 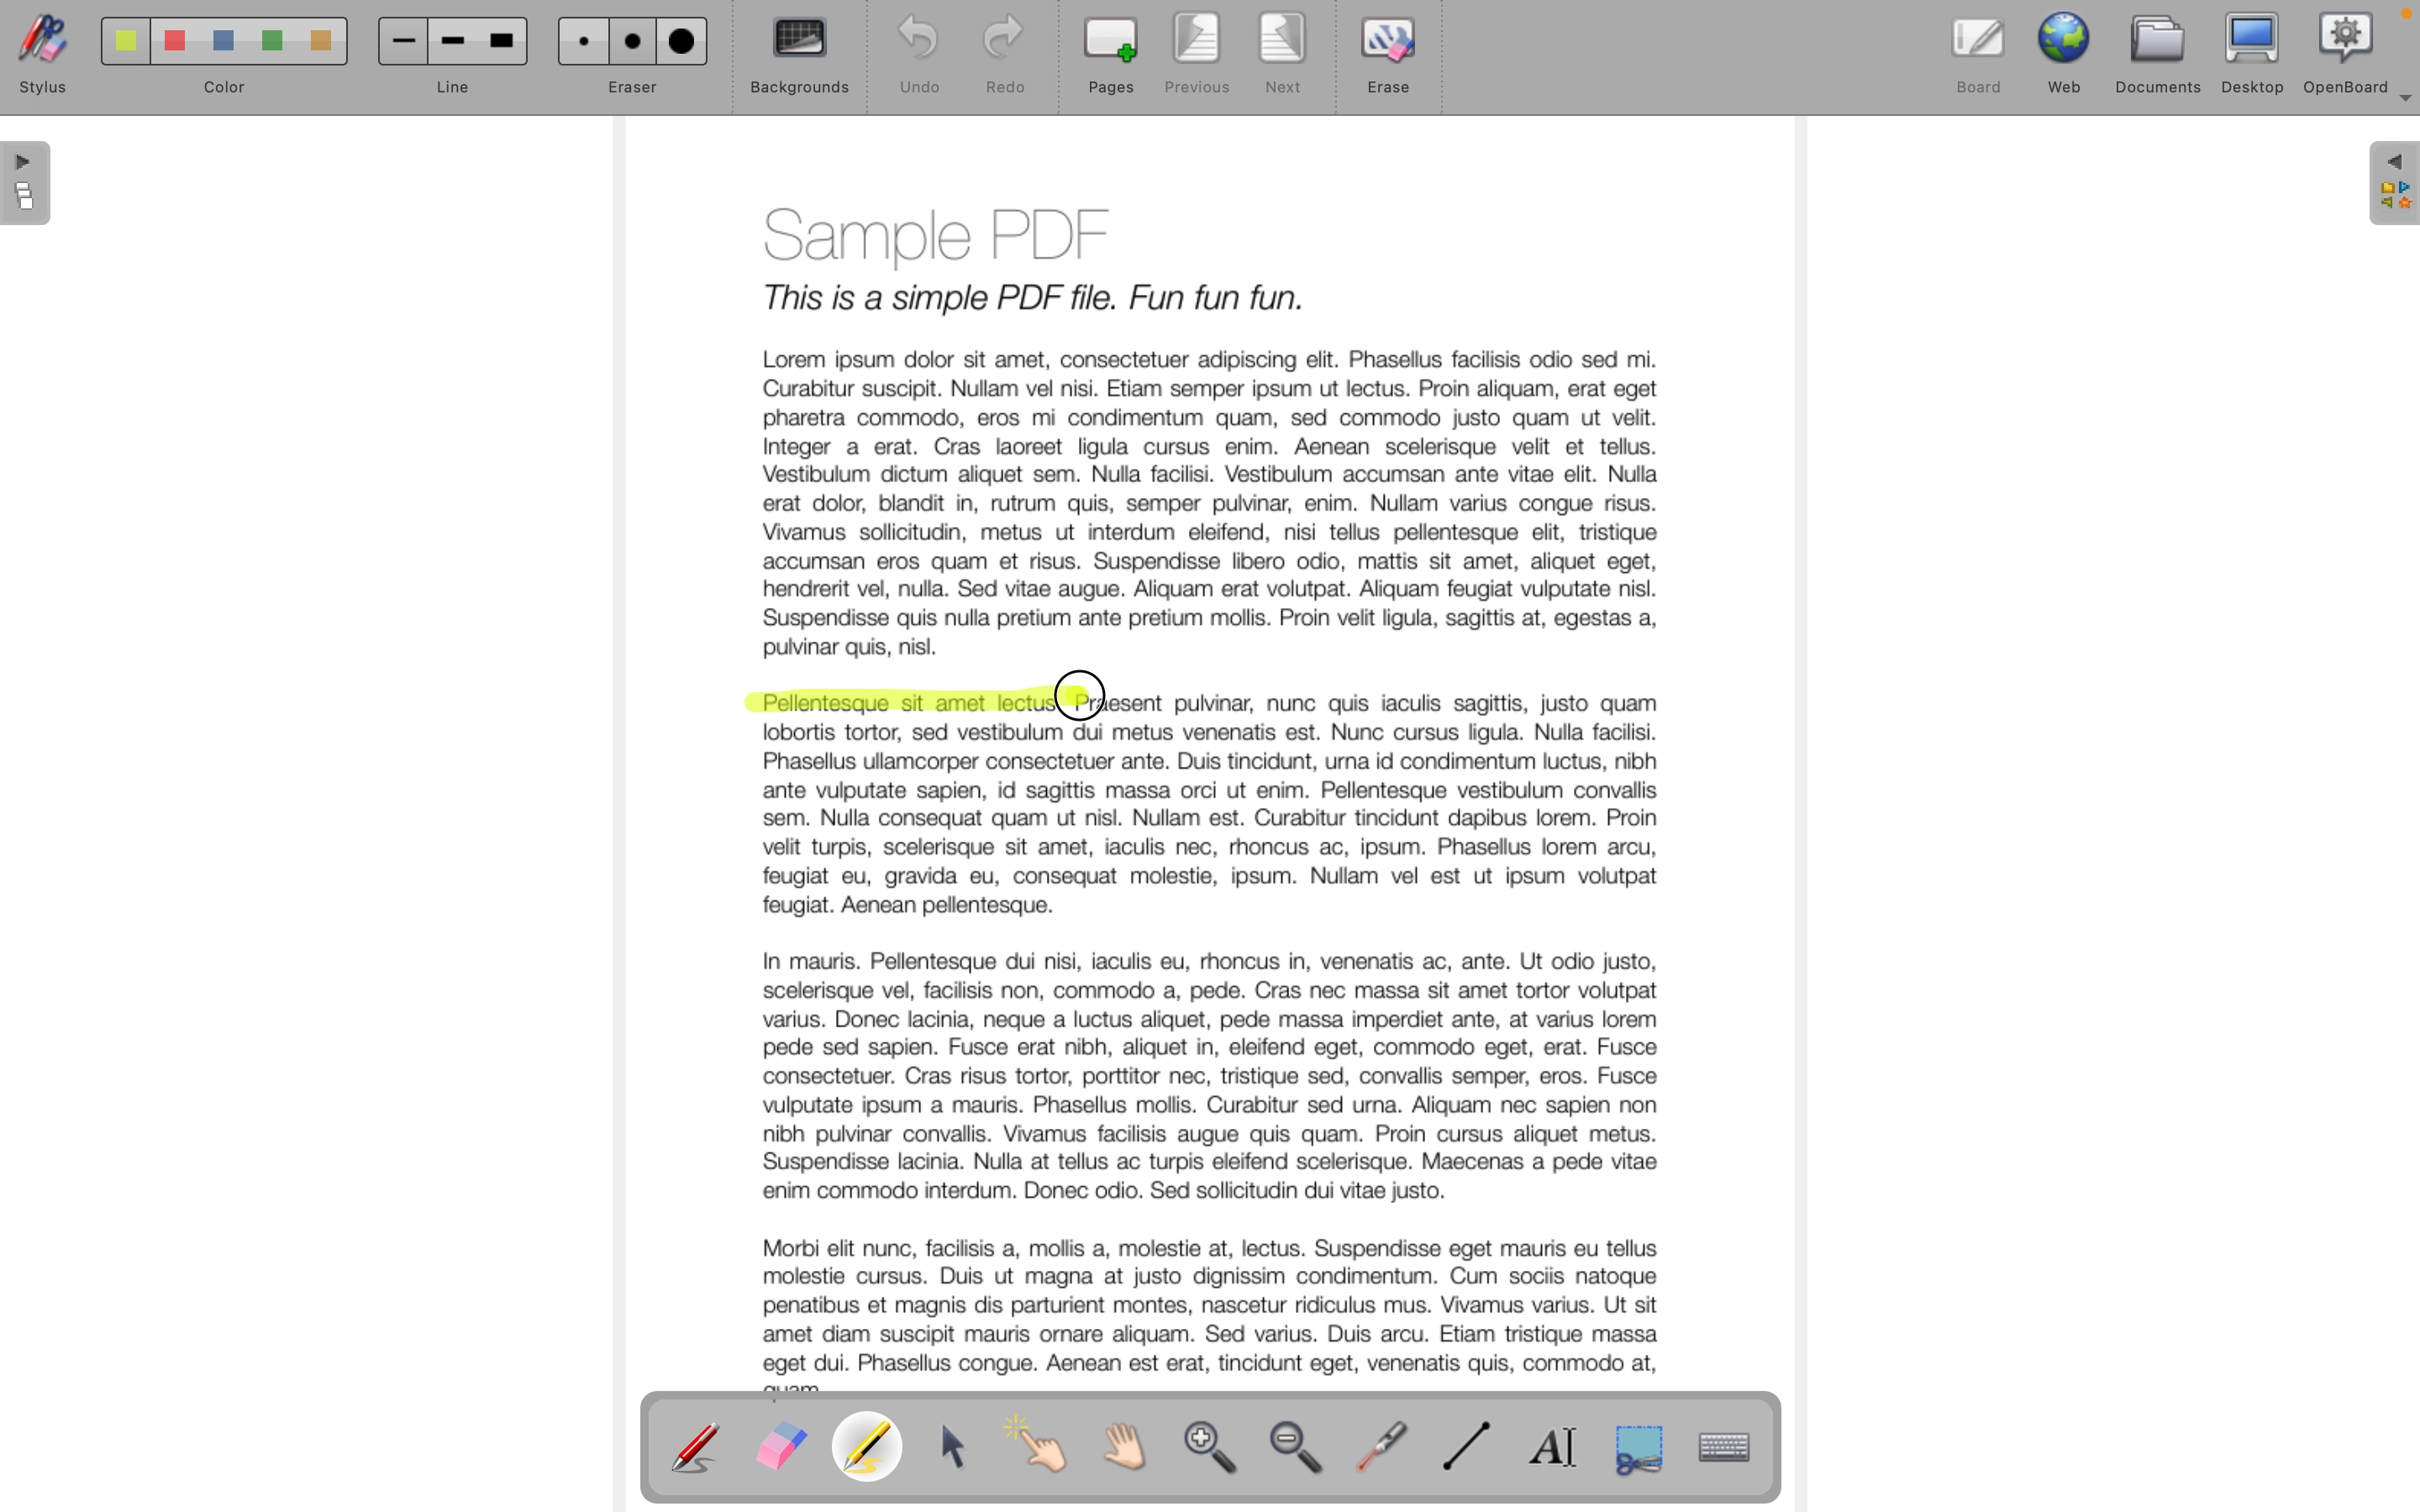 What do you see at coordinates (800, 57) in the screenshot?
I see `backgrounds` at bounding box center [800, 57].